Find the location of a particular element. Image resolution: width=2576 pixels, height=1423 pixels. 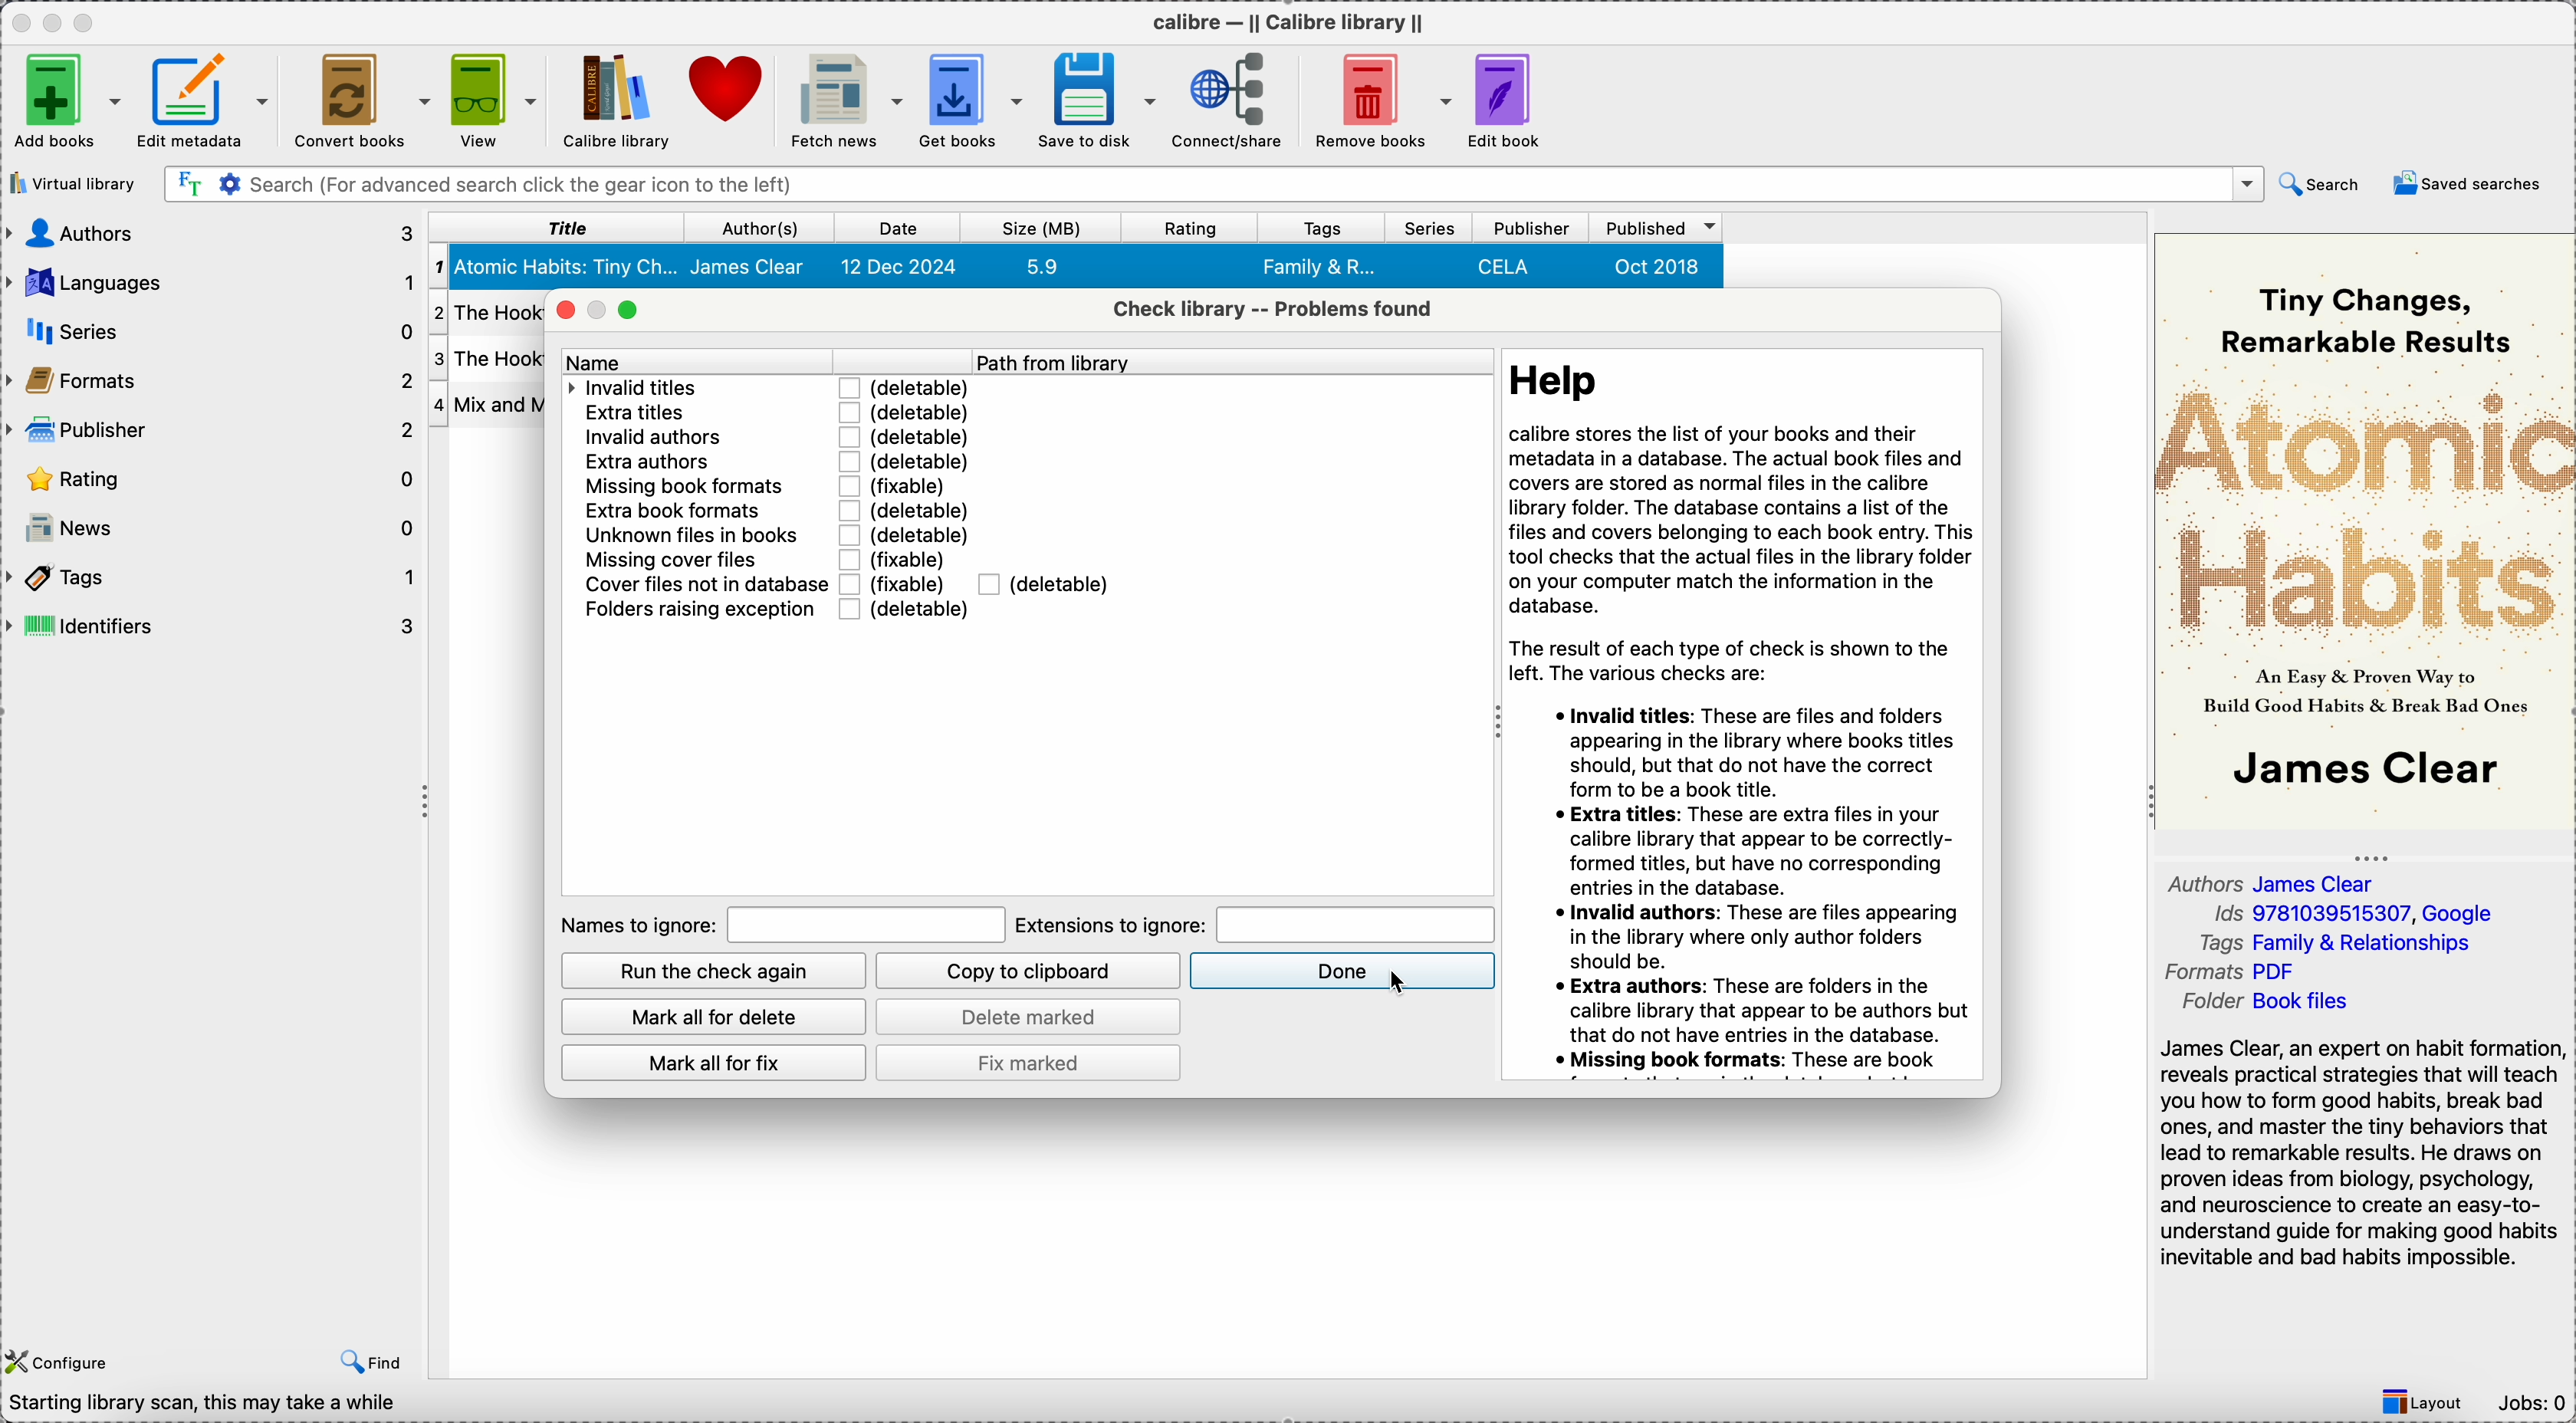

saved searches is located at coordinates (2468, 185).